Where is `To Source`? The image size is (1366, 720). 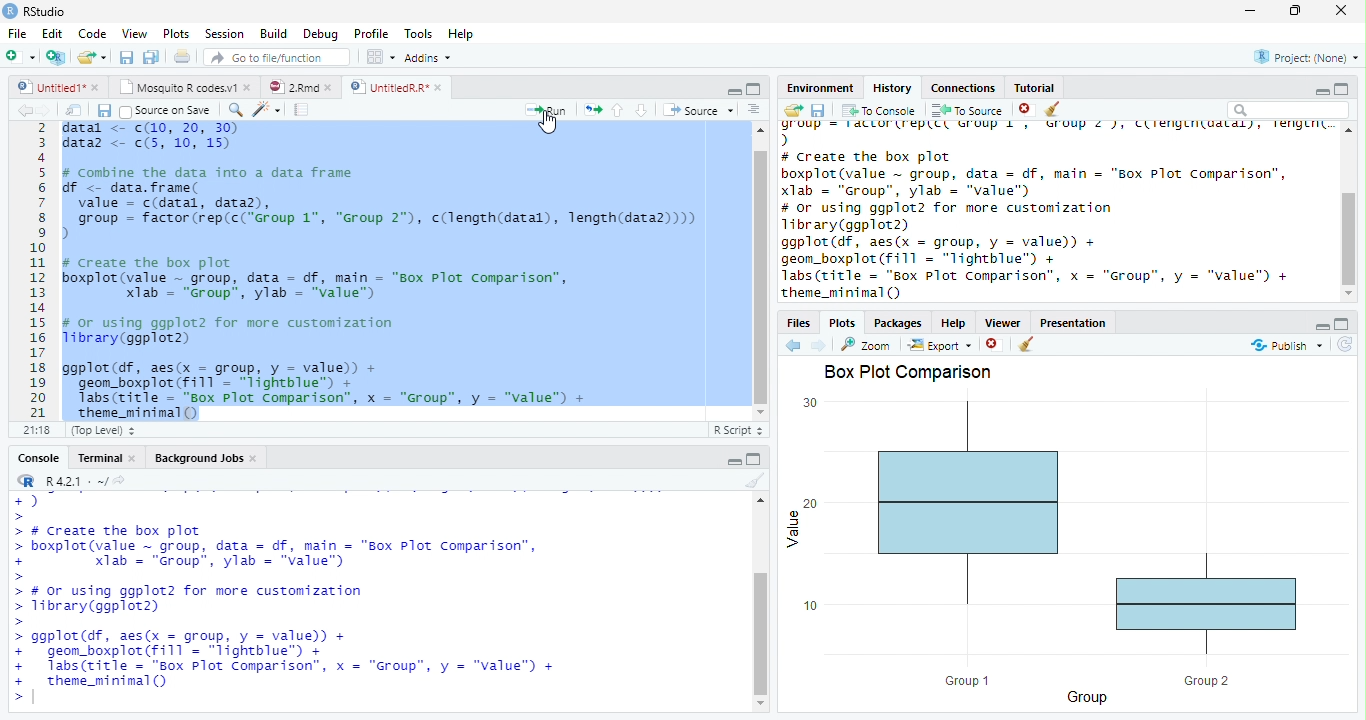
To Source is located at coordinates (968, 110).